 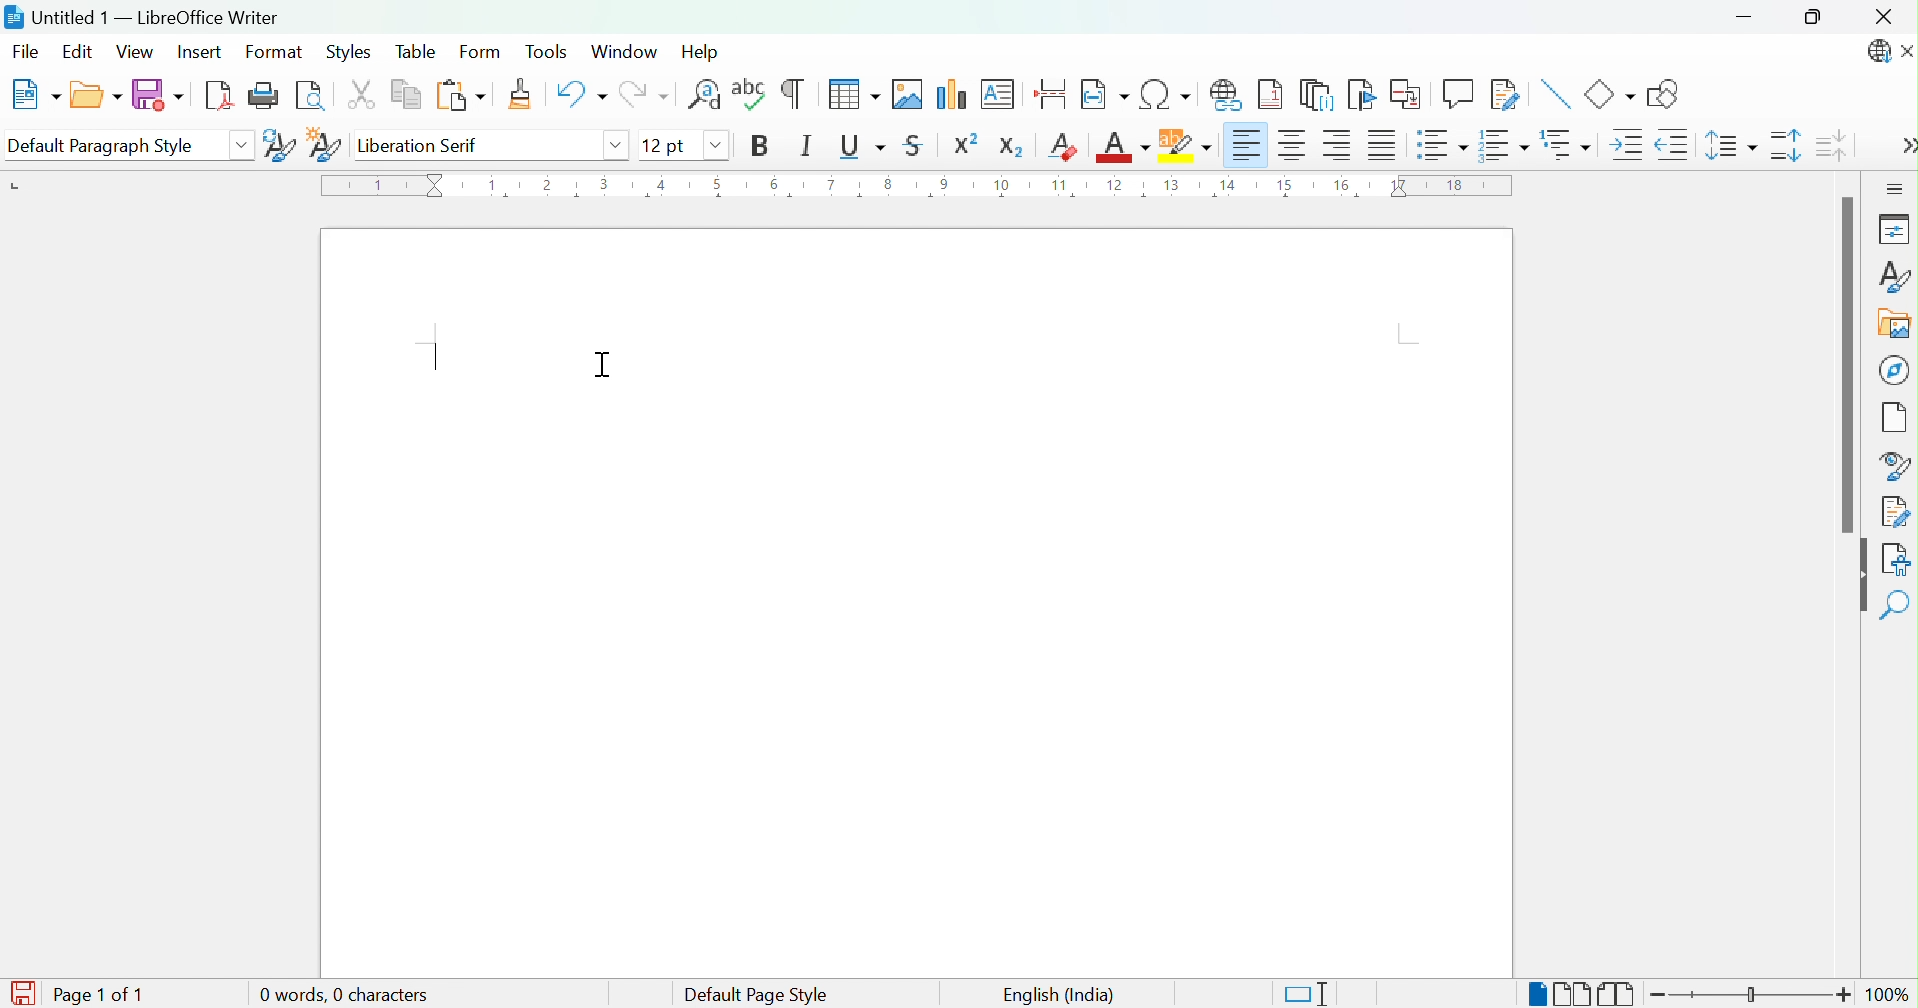 I want to click on Insert Field, so click(x=1102, y=92).